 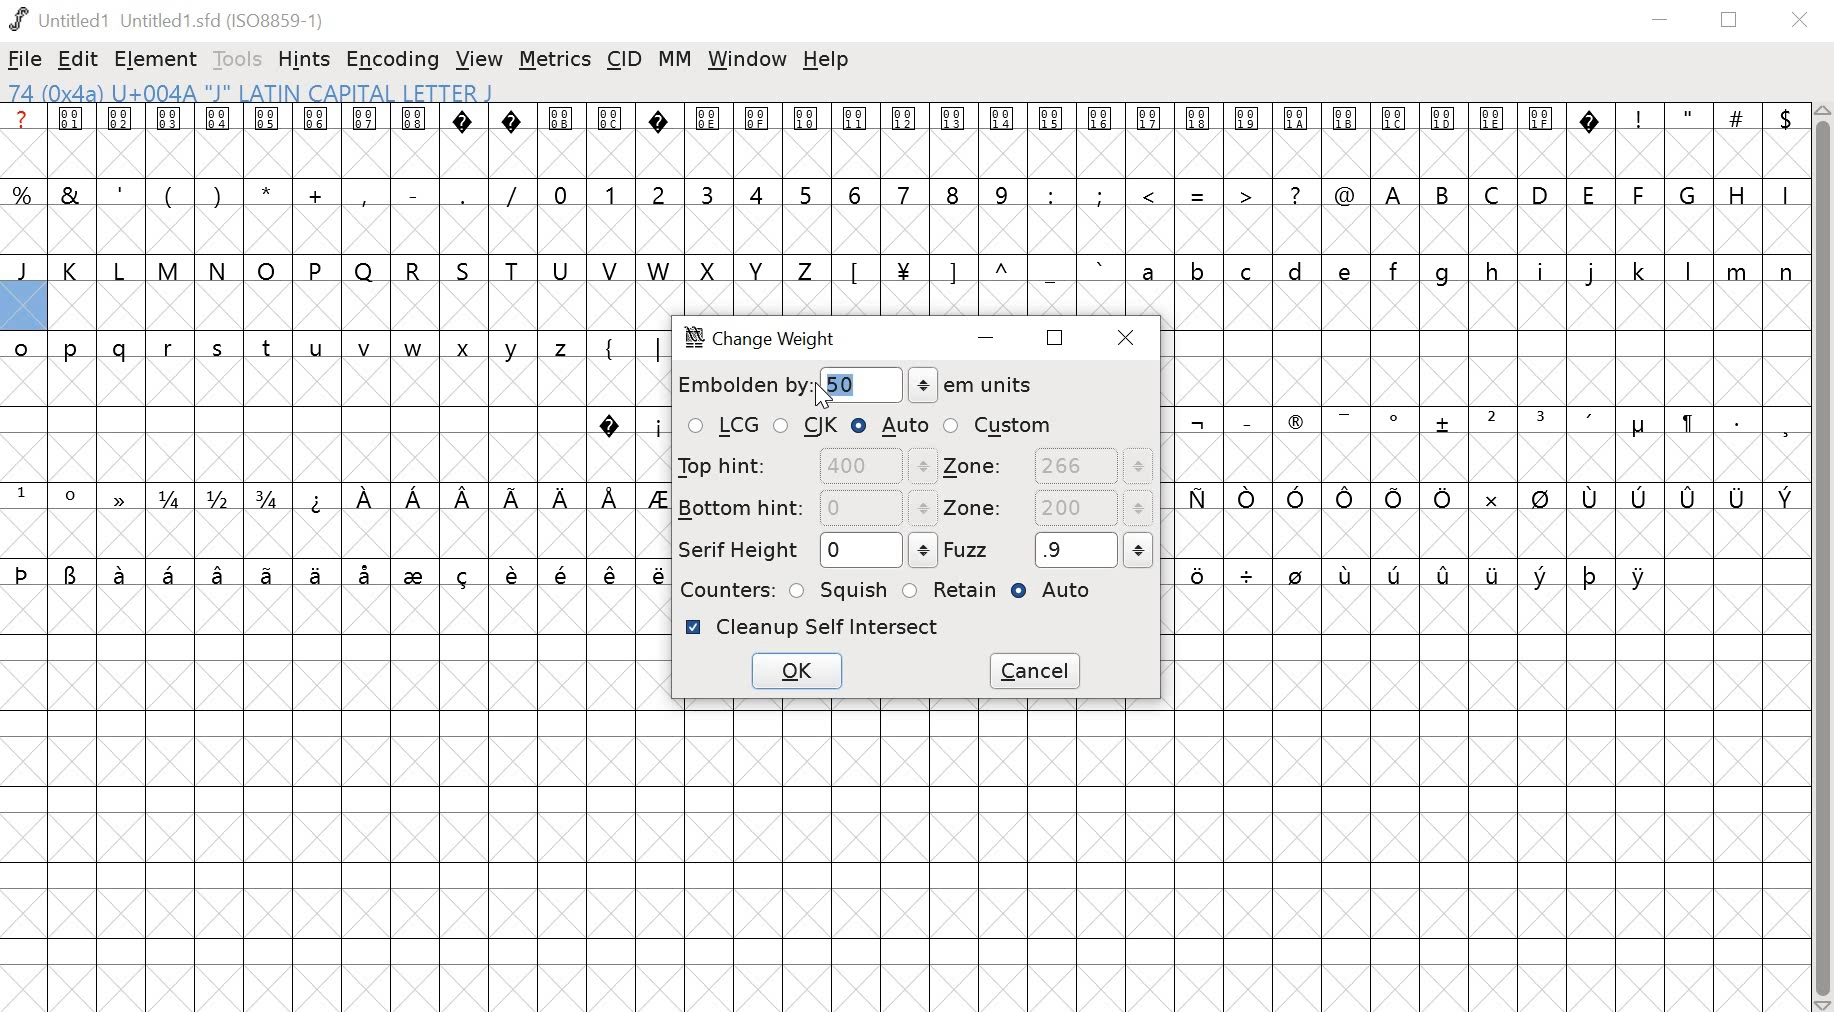 I want to click on LCG, so click(x=722, y=427).